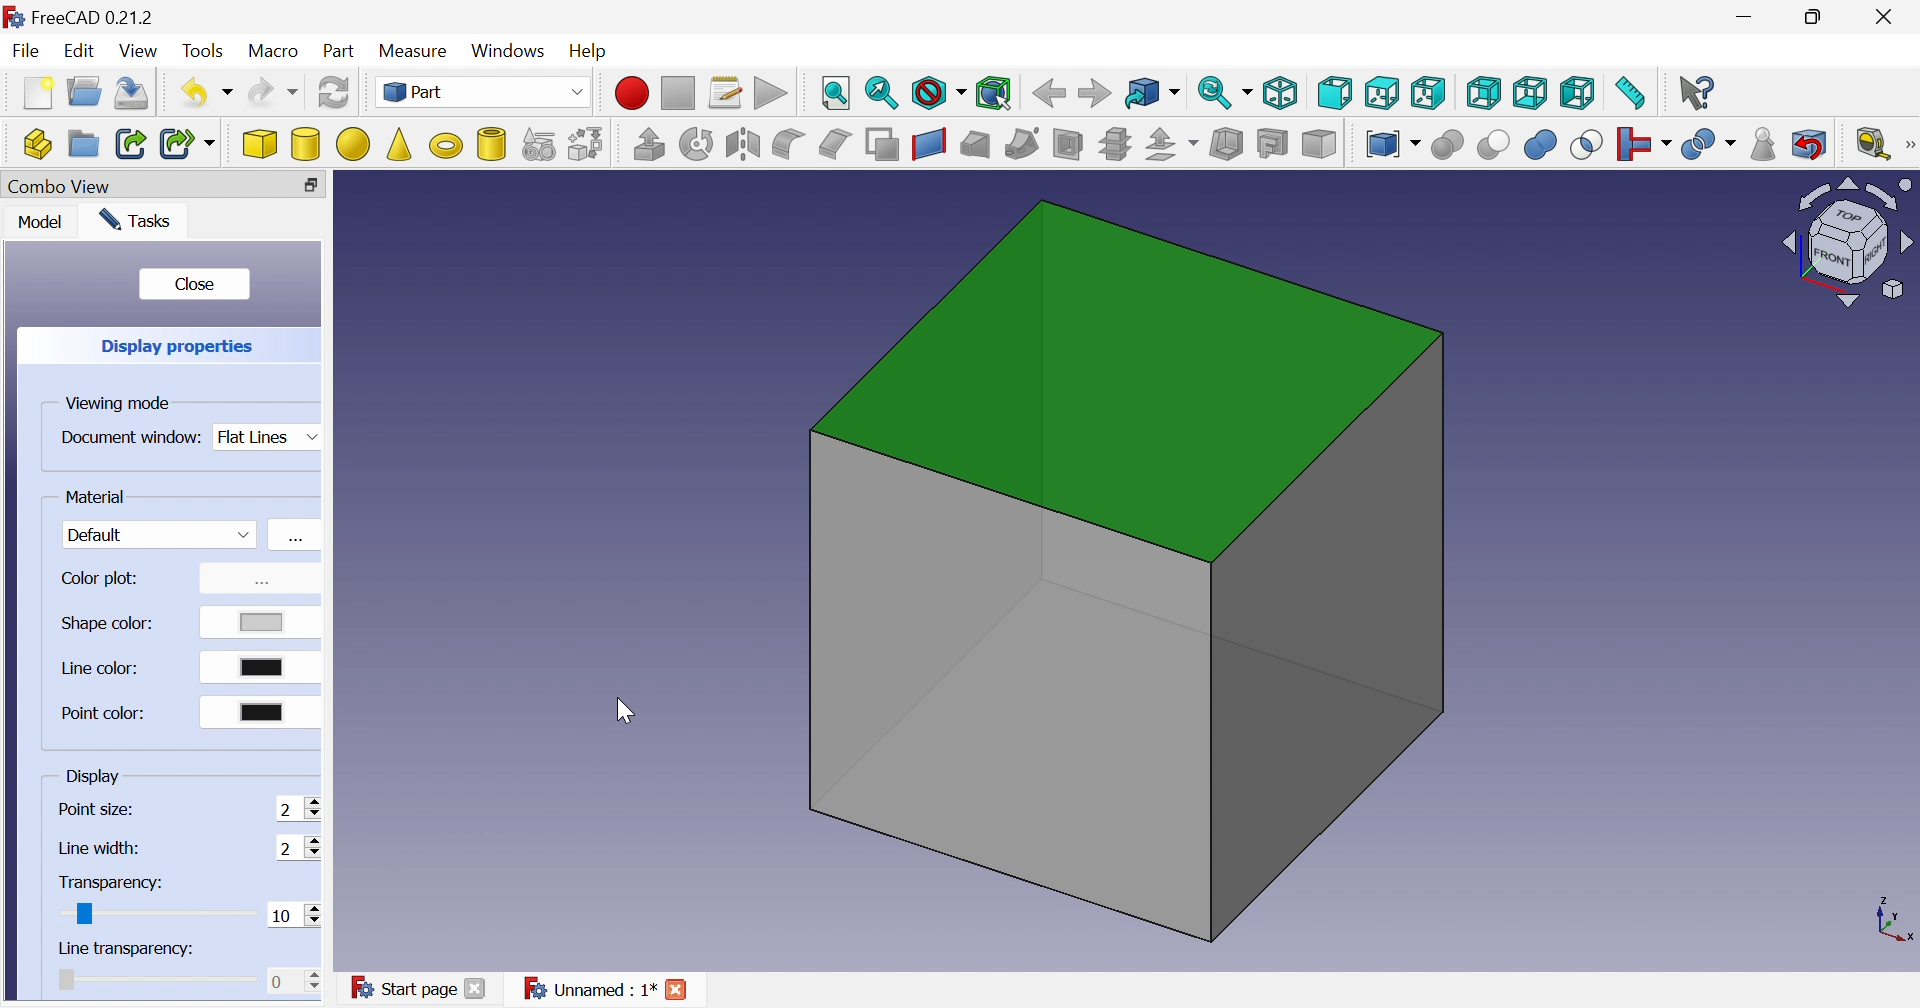 This screenshot has width=1920, height=1008. Describe the element at coordinates (83, 143) in the screenshot. I see `Create group` at that location.